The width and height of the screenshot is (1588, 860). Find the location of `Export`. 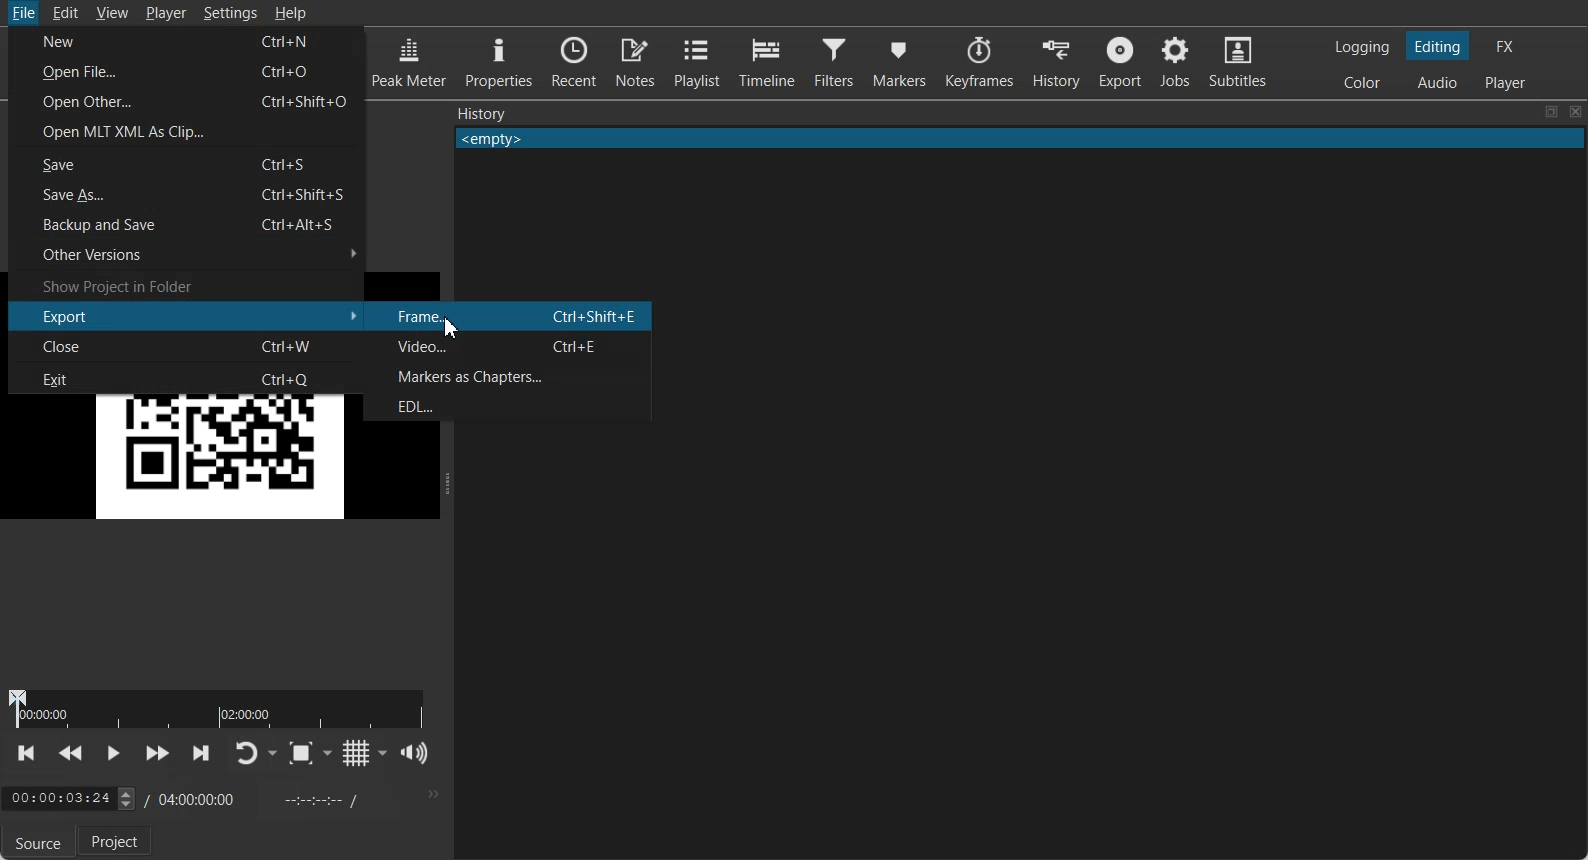

Export is located at coordinates (191, 315).